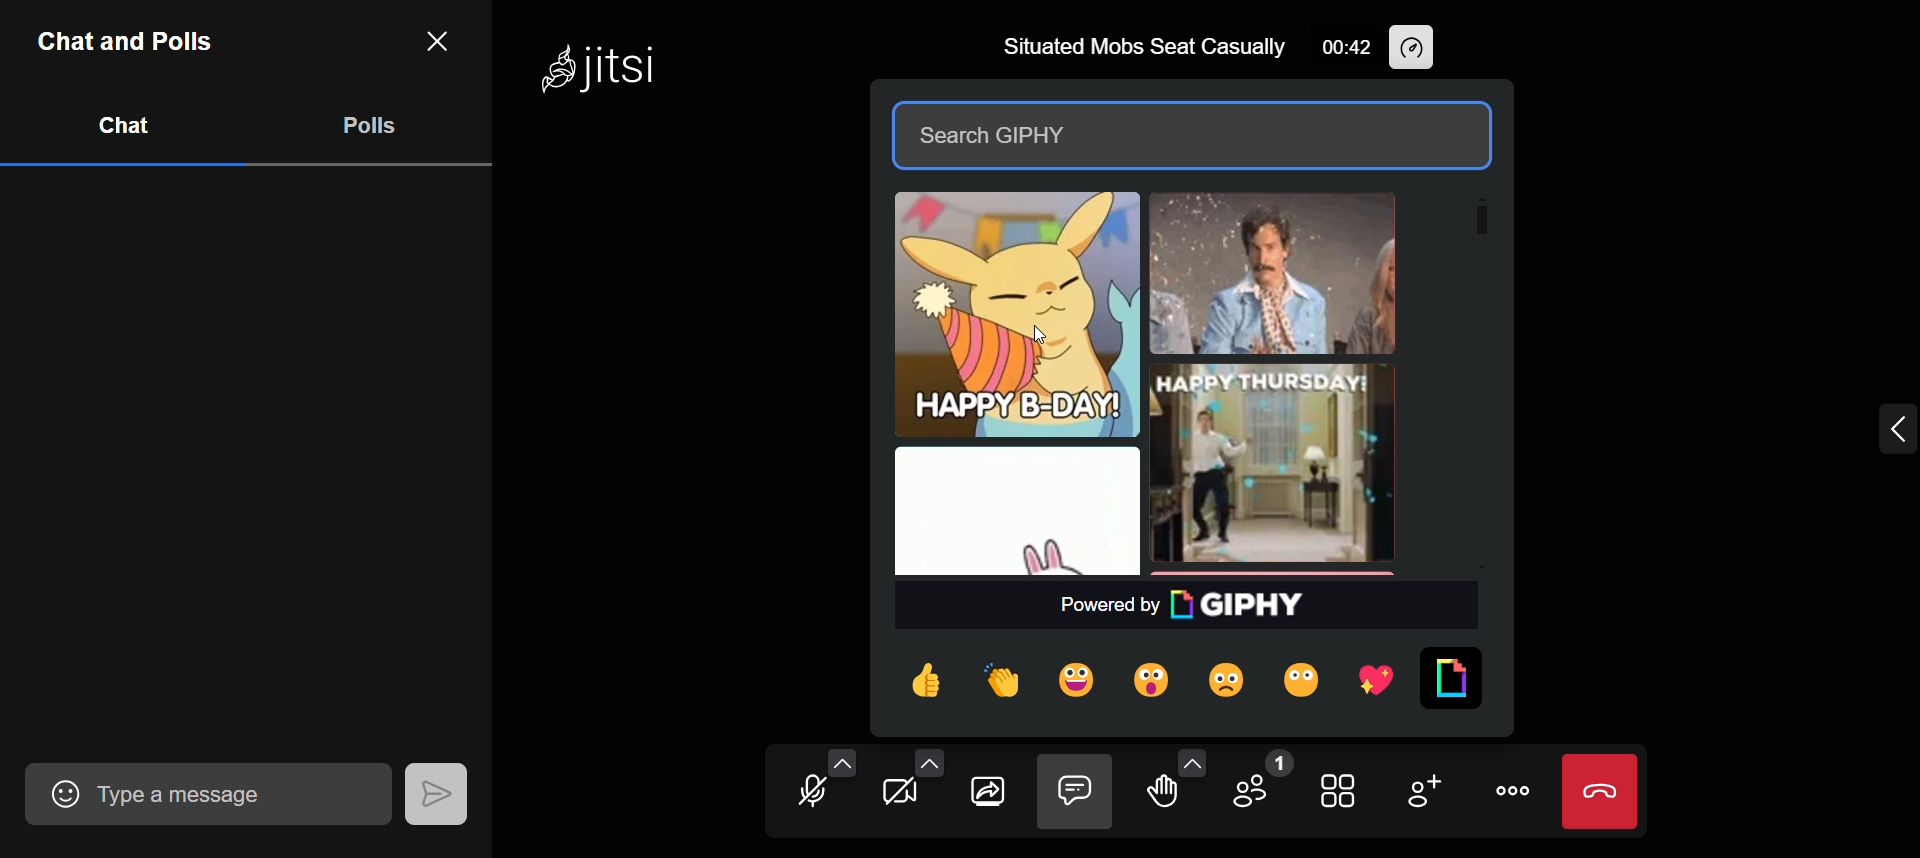  What do you see at coordinates (1164, 800) in the screenshot?
I see `raise your hand` at bounding box center [1164, 800].